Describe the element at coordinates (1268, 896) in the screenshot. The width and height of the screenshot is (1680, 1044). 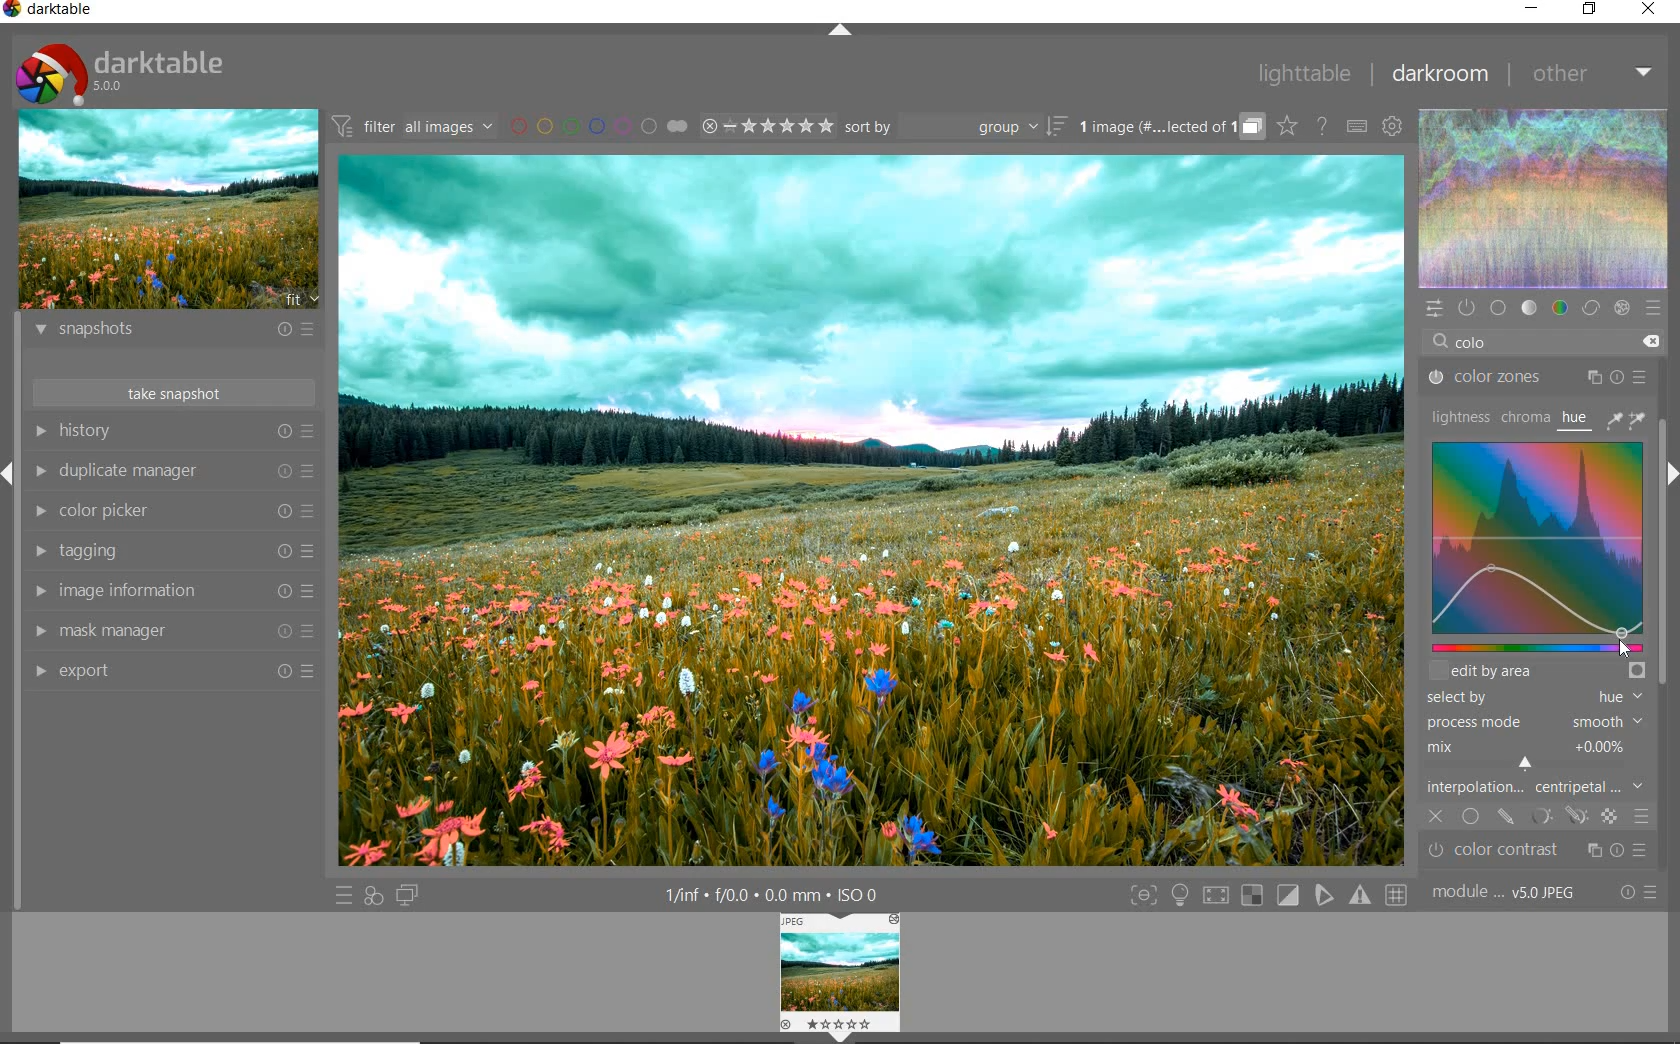
I see `Toggle modes` at that location.